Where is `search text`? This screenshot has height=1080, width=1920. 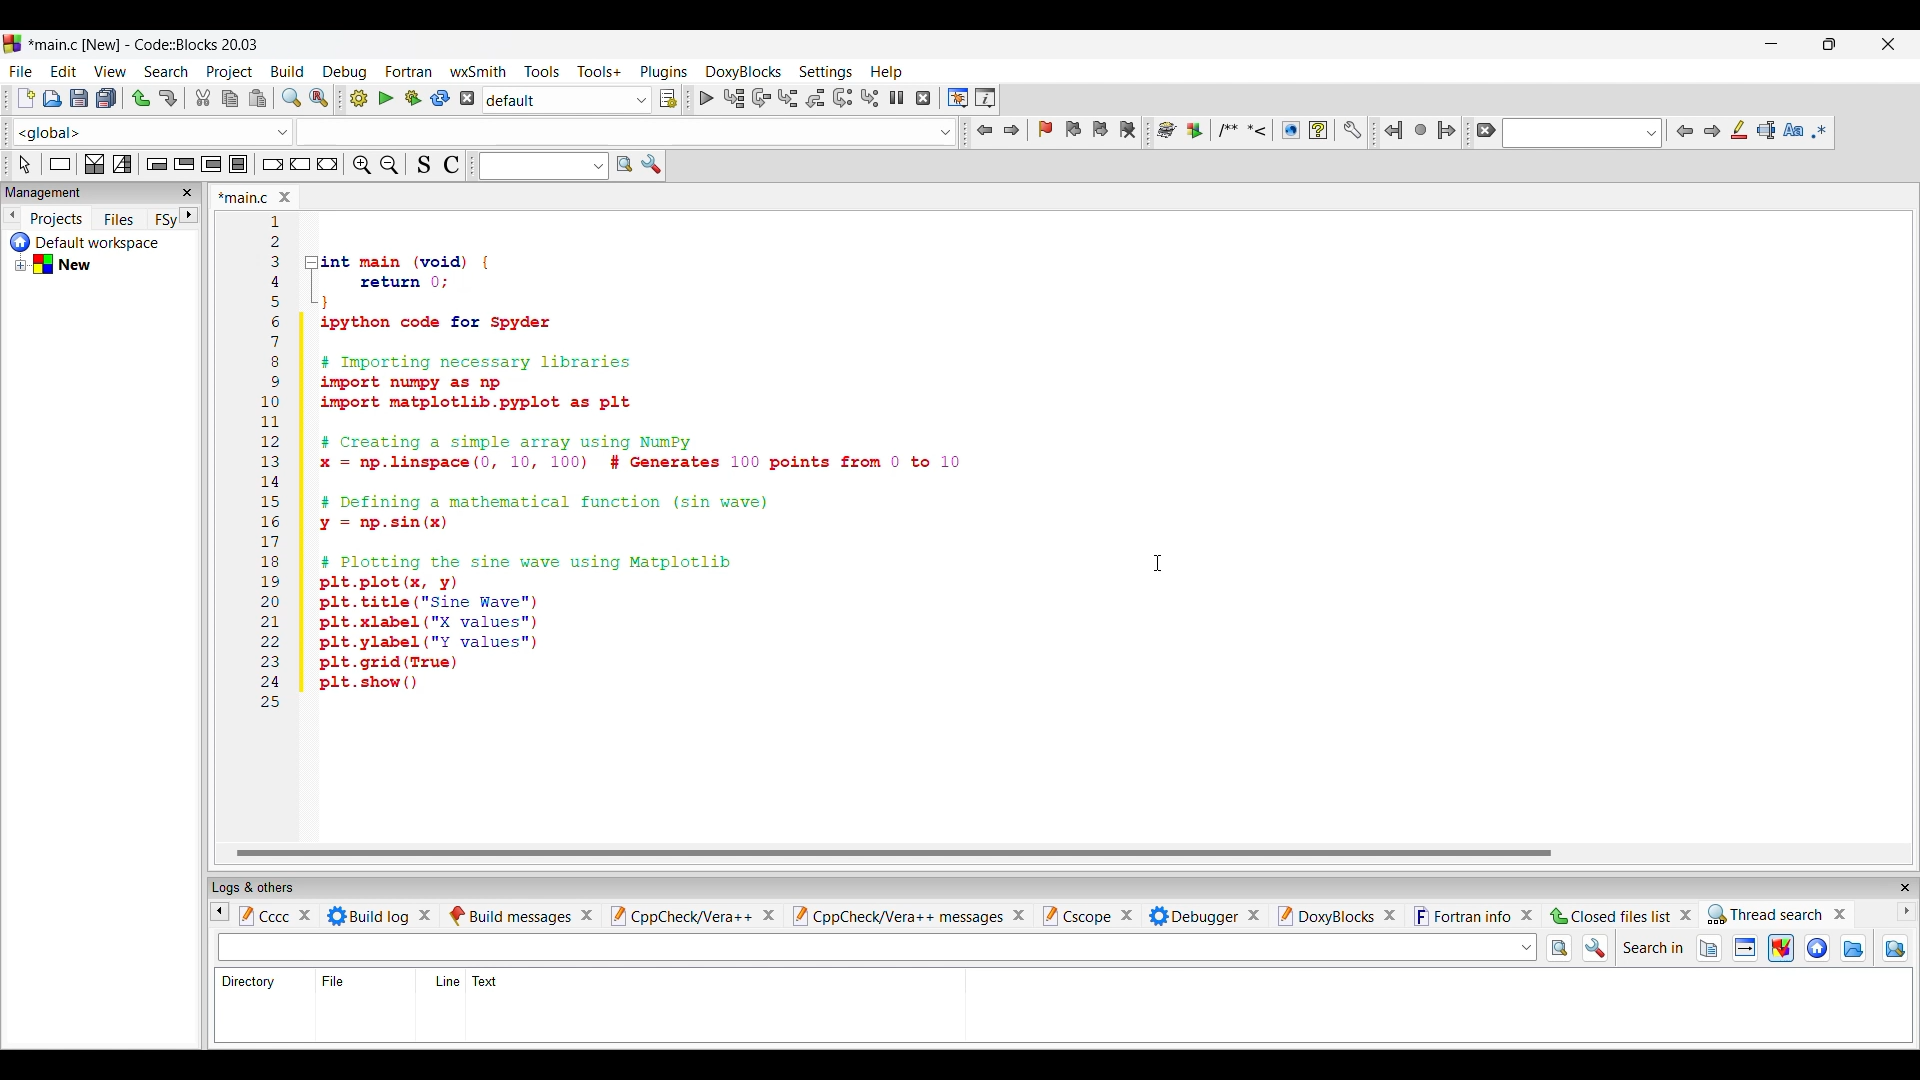
search text is located at coordinates (875, 950).